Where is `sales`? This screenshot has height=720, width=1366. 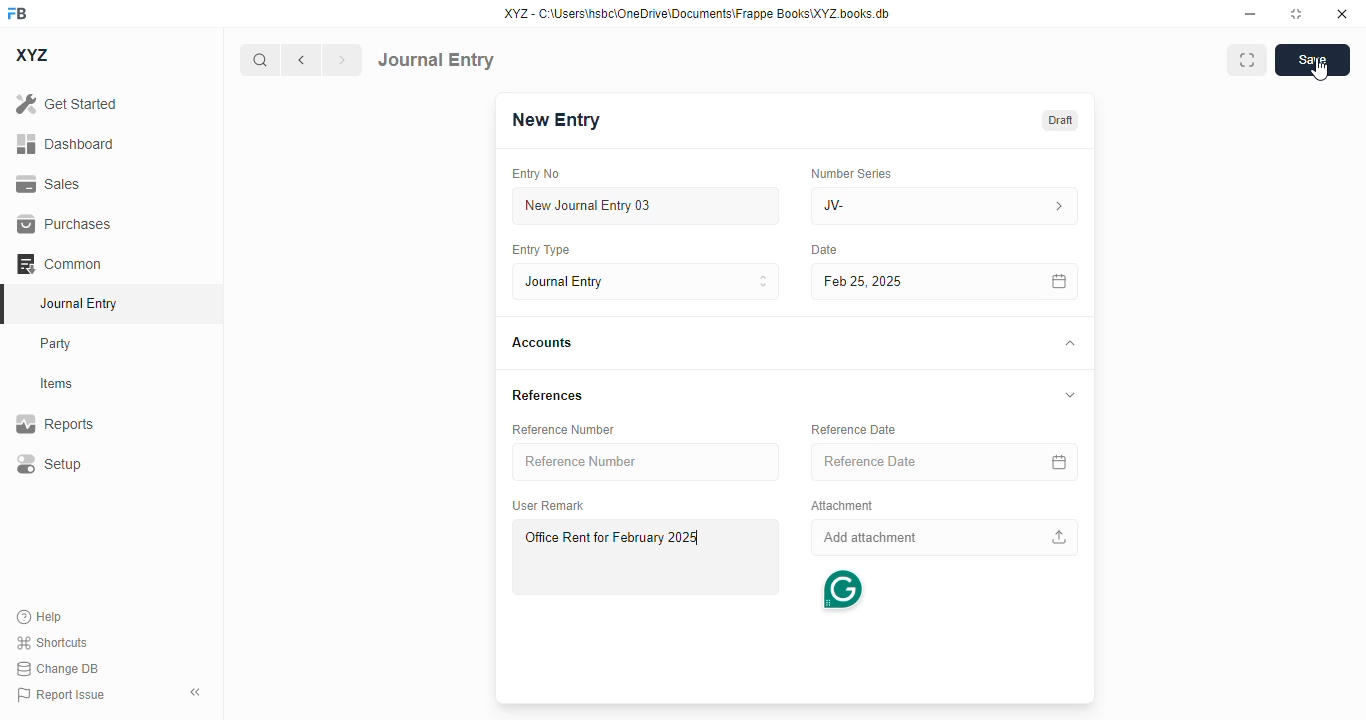 sales is located at coordinates (51, 185).